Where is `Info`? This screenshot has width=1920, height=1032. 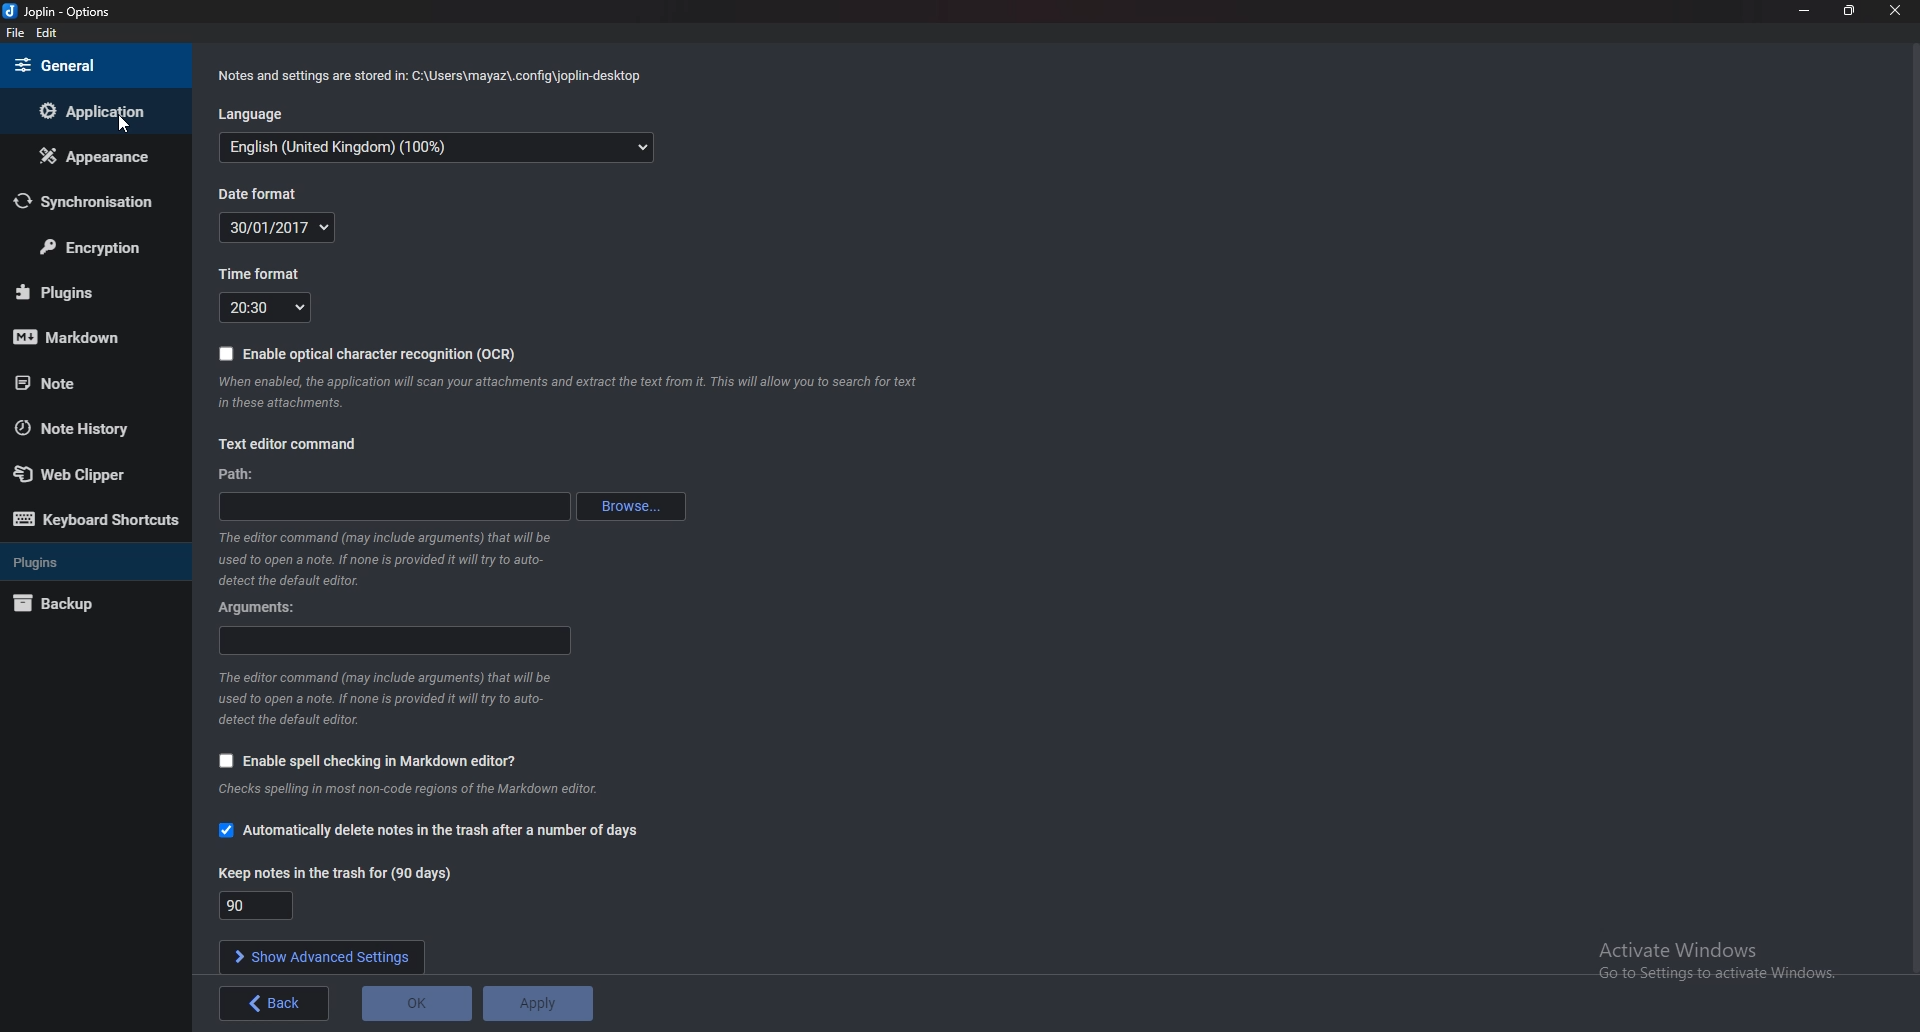
Info is located at coordinates (387, 699).